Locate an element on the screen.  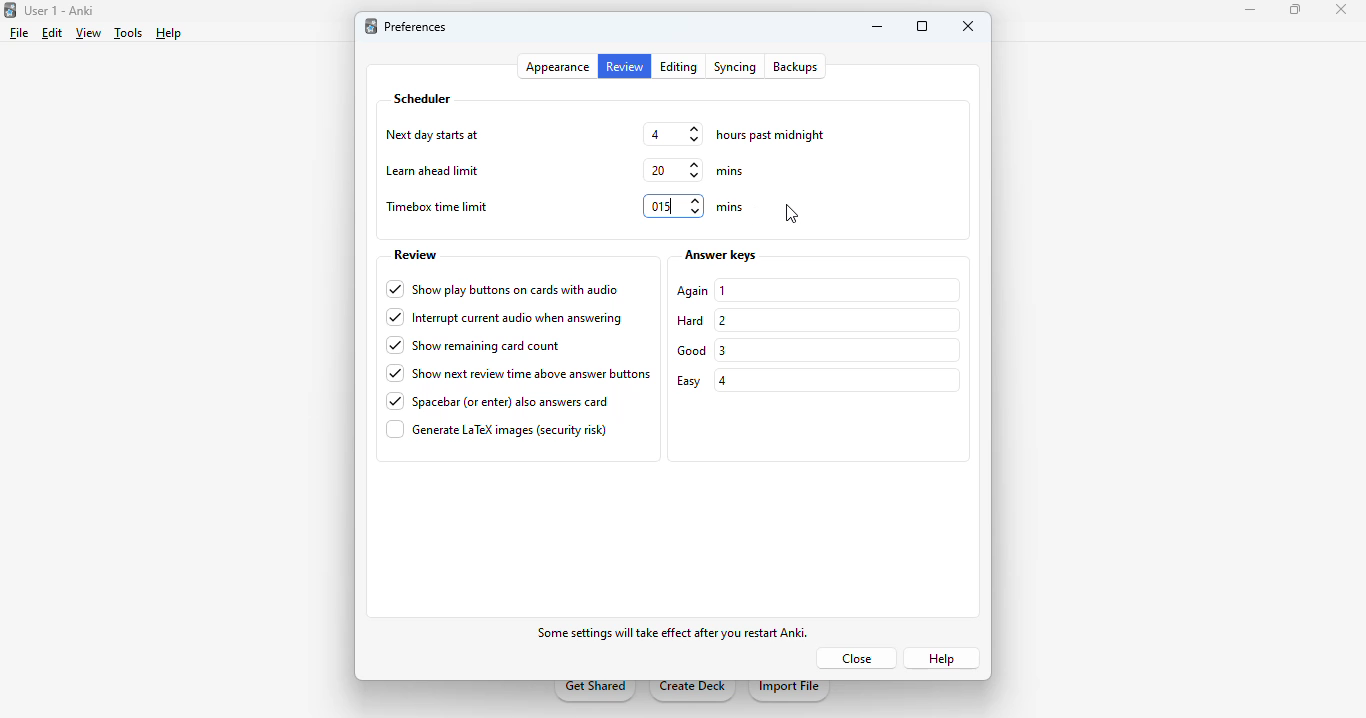
edit is located at coordinates (54, 33).